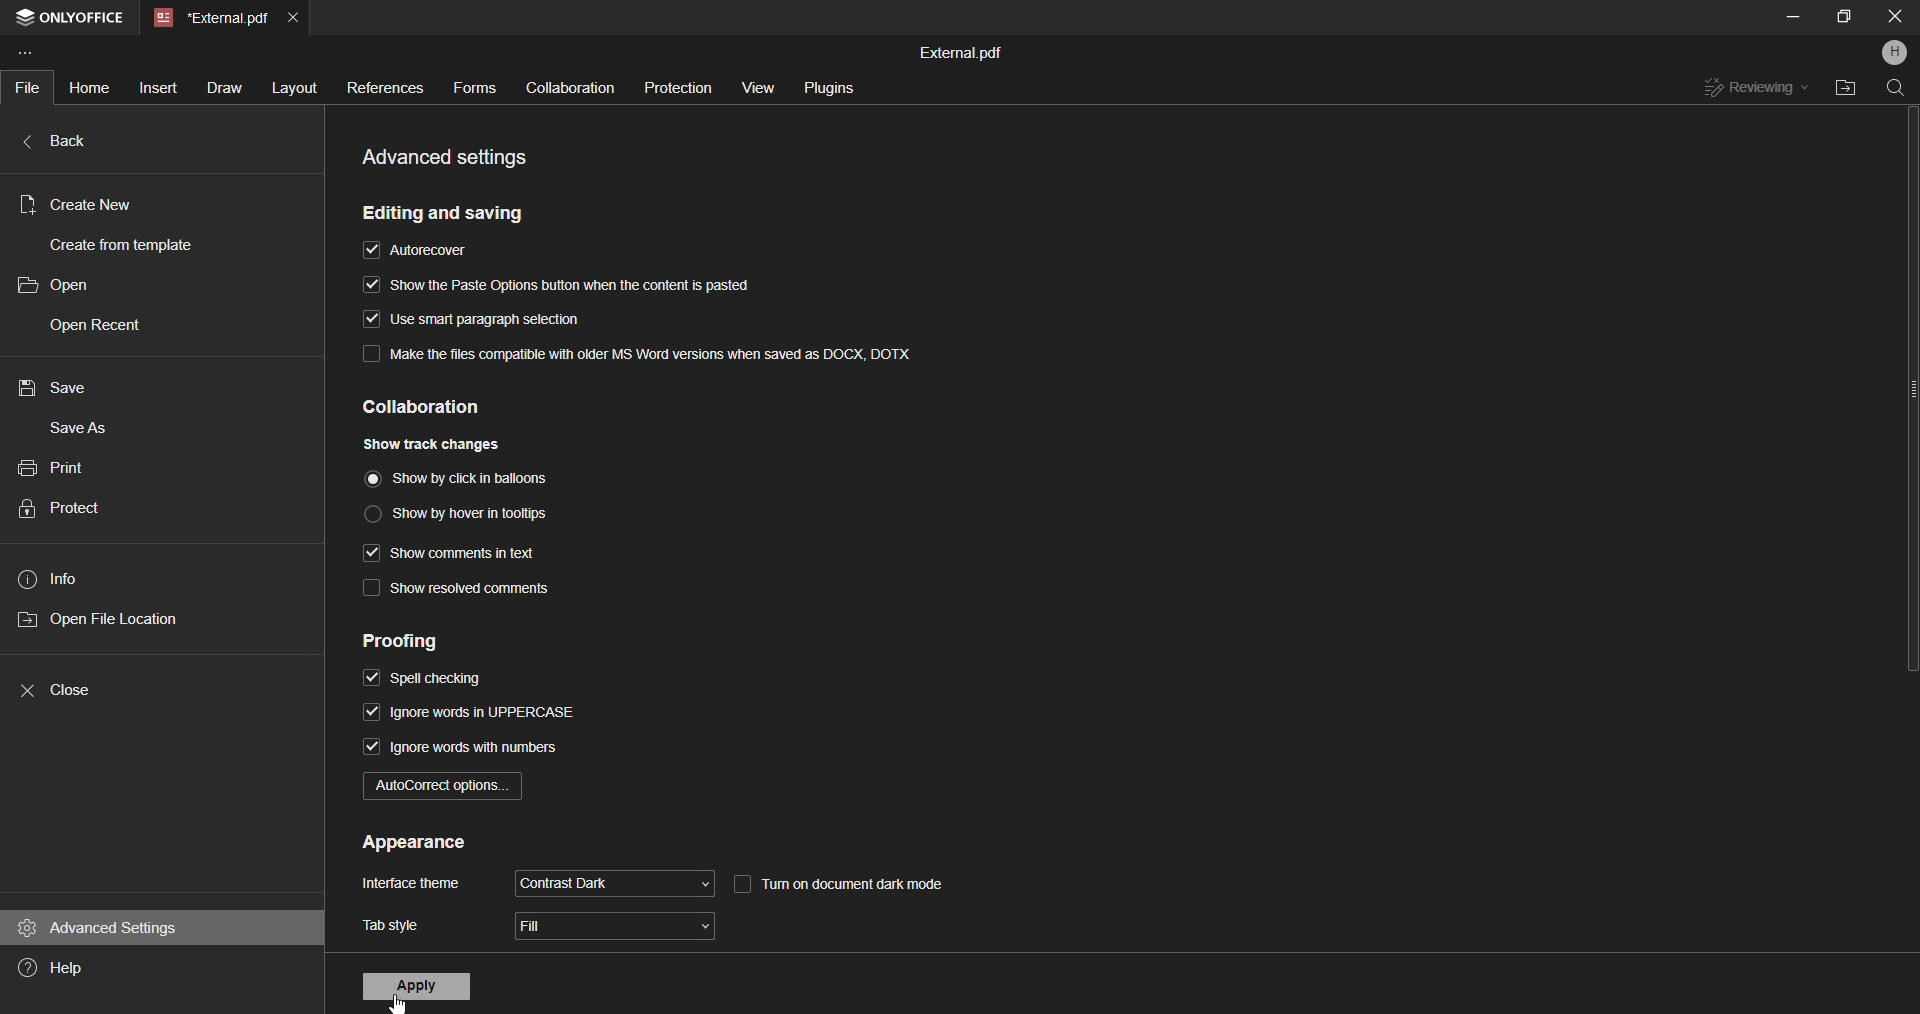 The image size is (1920, 1014). What do you see at coordinates (133, 244) in the screenshot?
I see `create from template` at bounding box center [133, 244].